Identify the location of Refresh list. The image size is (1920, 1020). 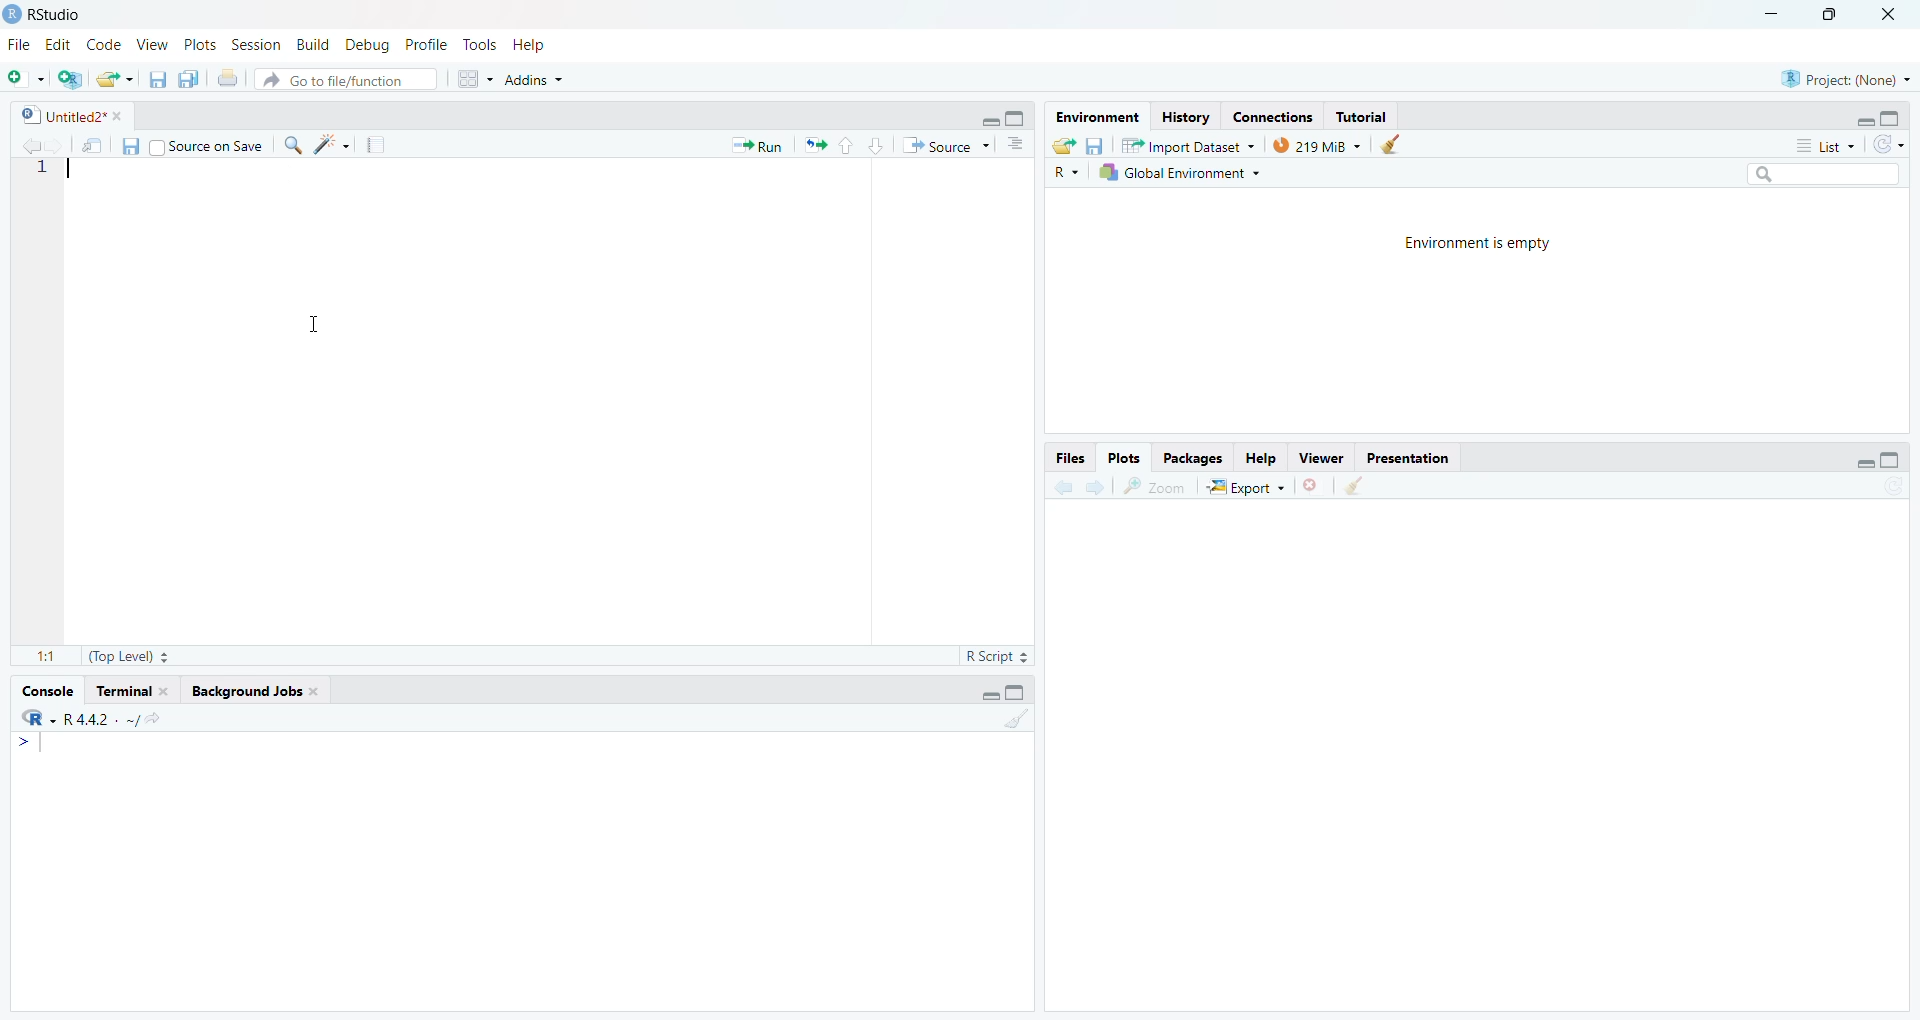
(1889, 146).